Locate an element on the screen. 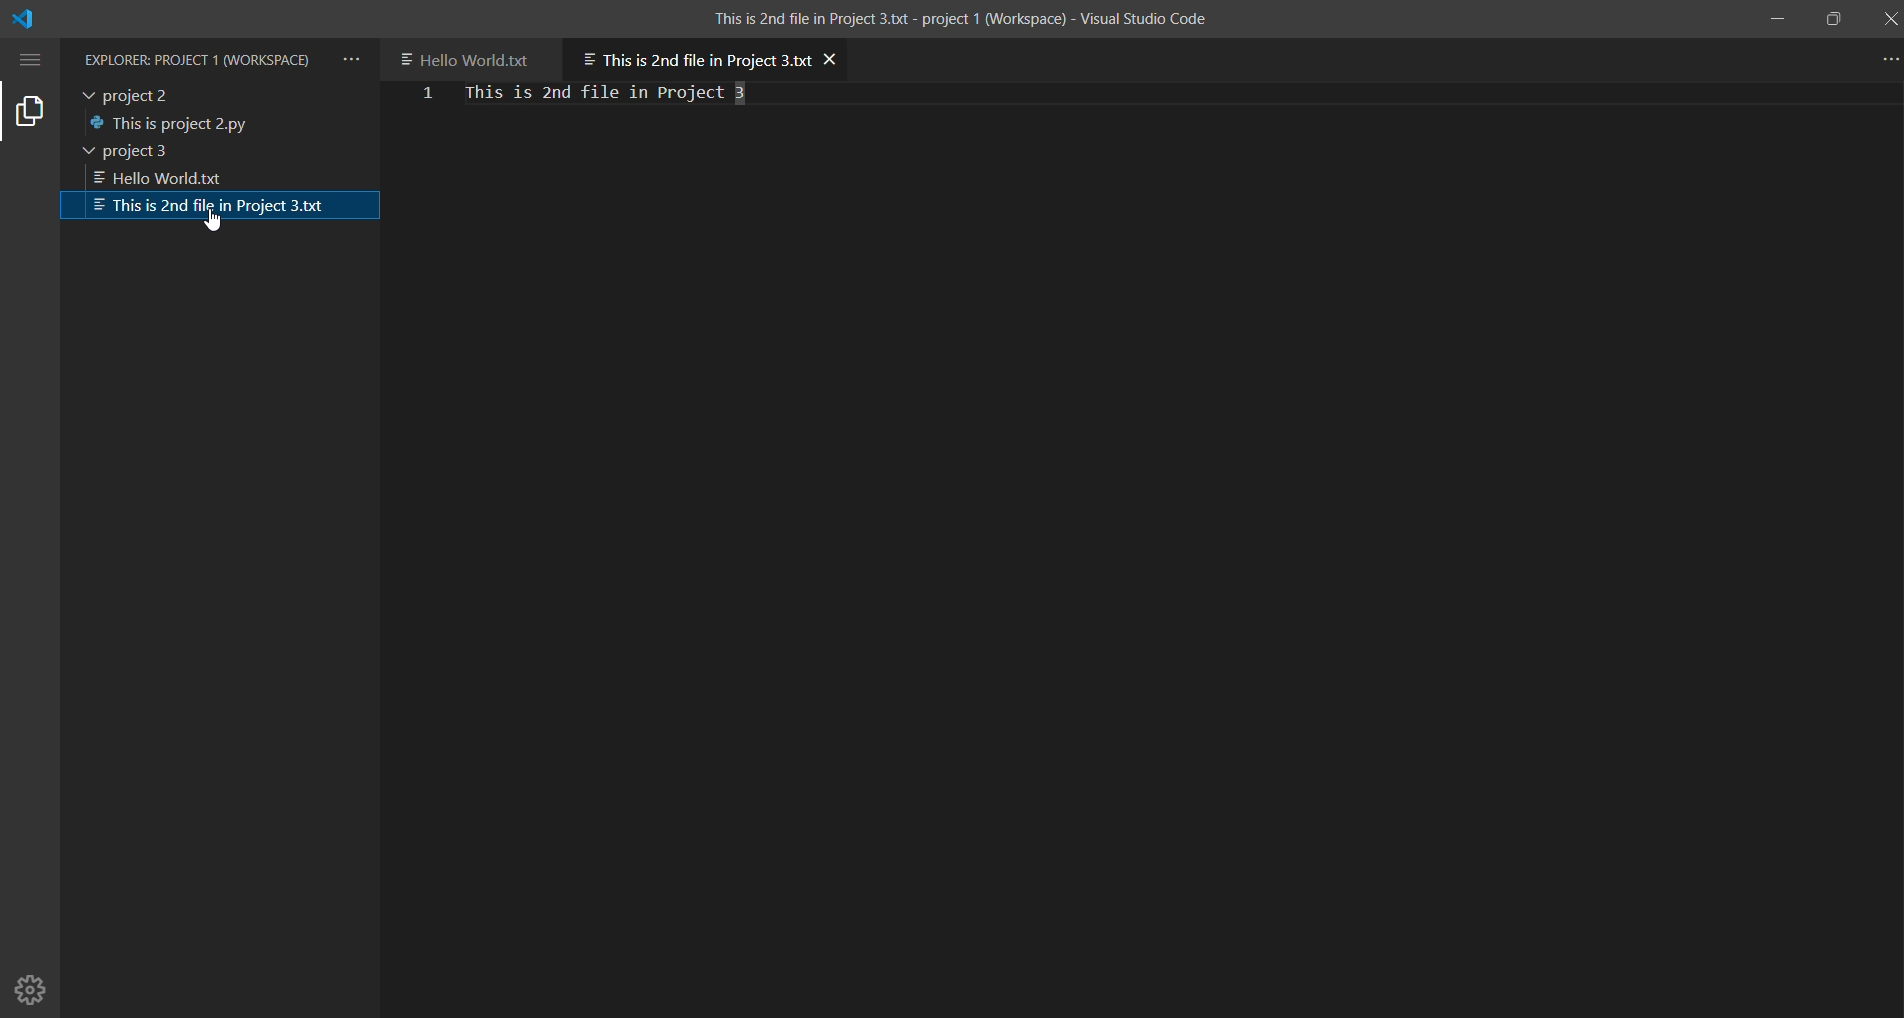  This is 2nd file in Project 3.txt - project 1 (Workspace) - Visual Studio Code is located at coordinates (973, 18).